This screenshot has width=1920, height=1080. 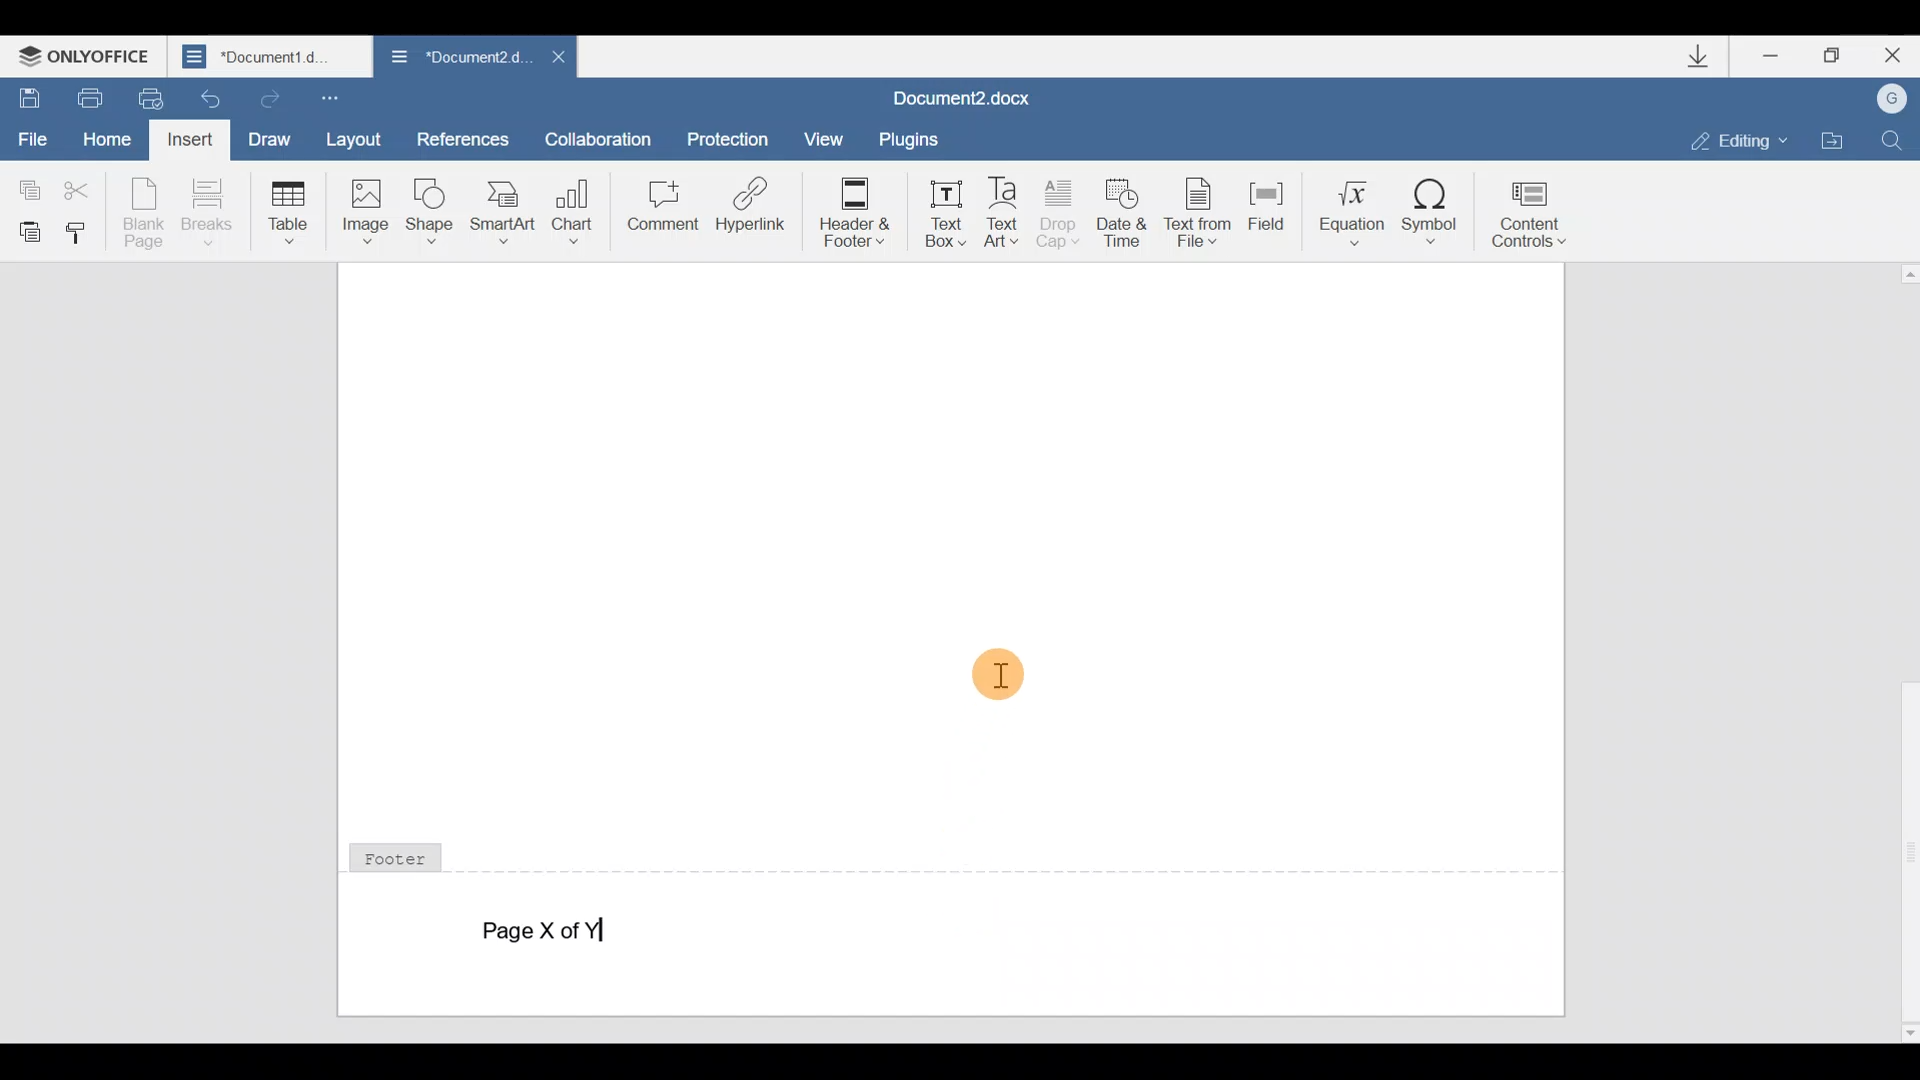 What do you see at coordinates (25, 185) in the screenshot?
I see `Copy` at bounding box center [25, 185].